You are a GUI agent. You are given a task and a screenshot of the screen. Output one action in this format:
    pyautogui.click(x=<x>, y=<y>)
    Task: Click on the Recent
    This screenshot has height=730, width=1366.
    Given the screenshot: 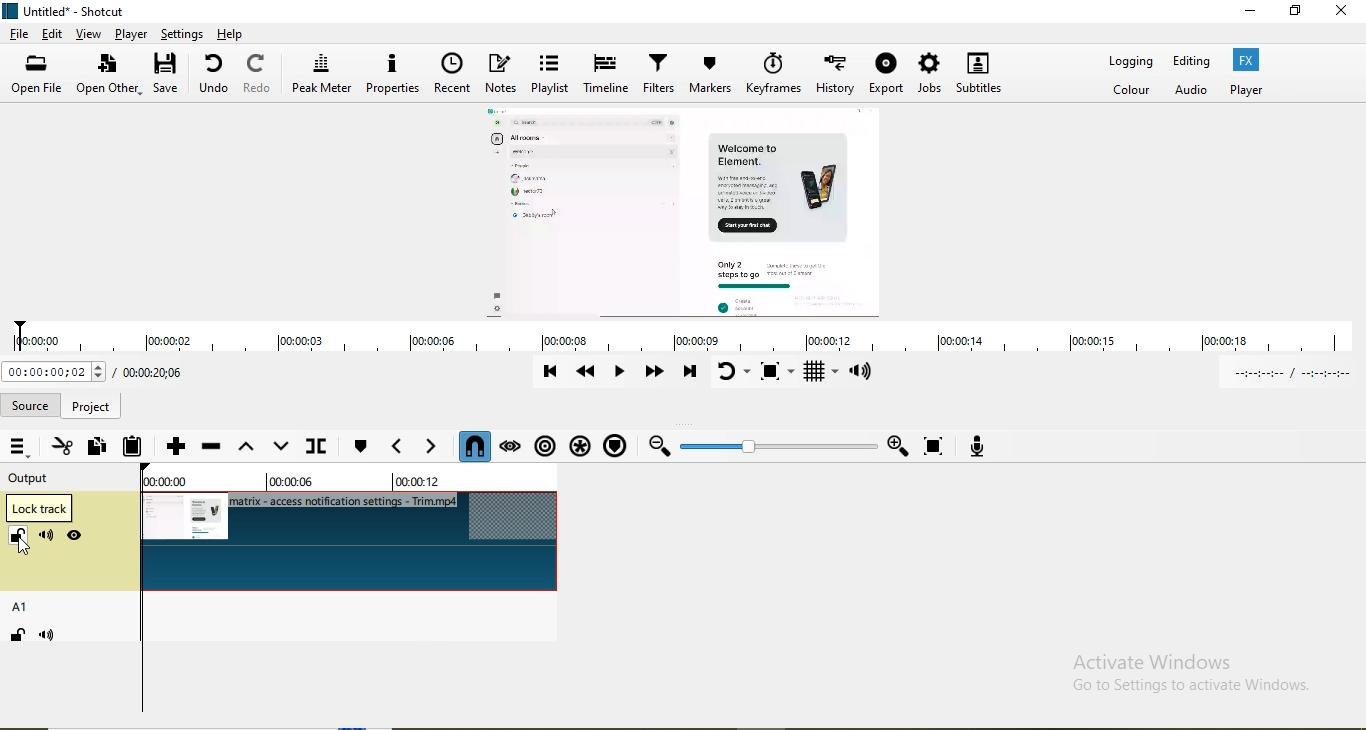 What is the action you would take?
    pyautogui.click(x=452, y=75)
    